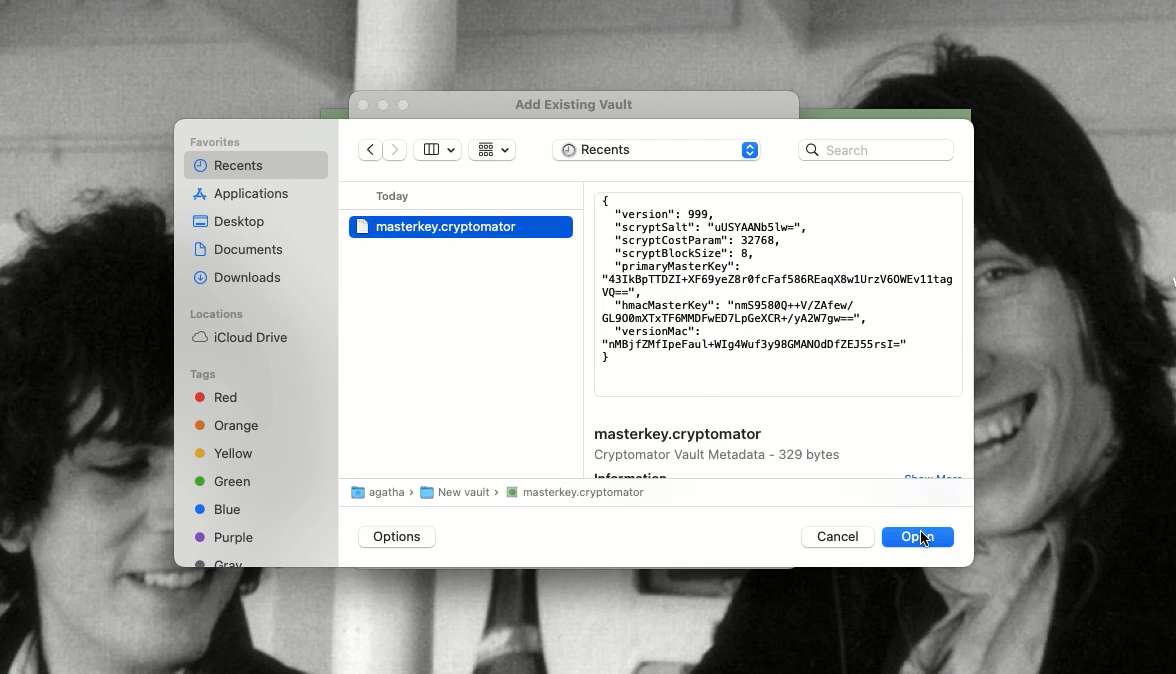 This screenshot has width=1176, height=674. Describe the element at coordinates (398, 537) in the screenshot. I see `Options` at that location.